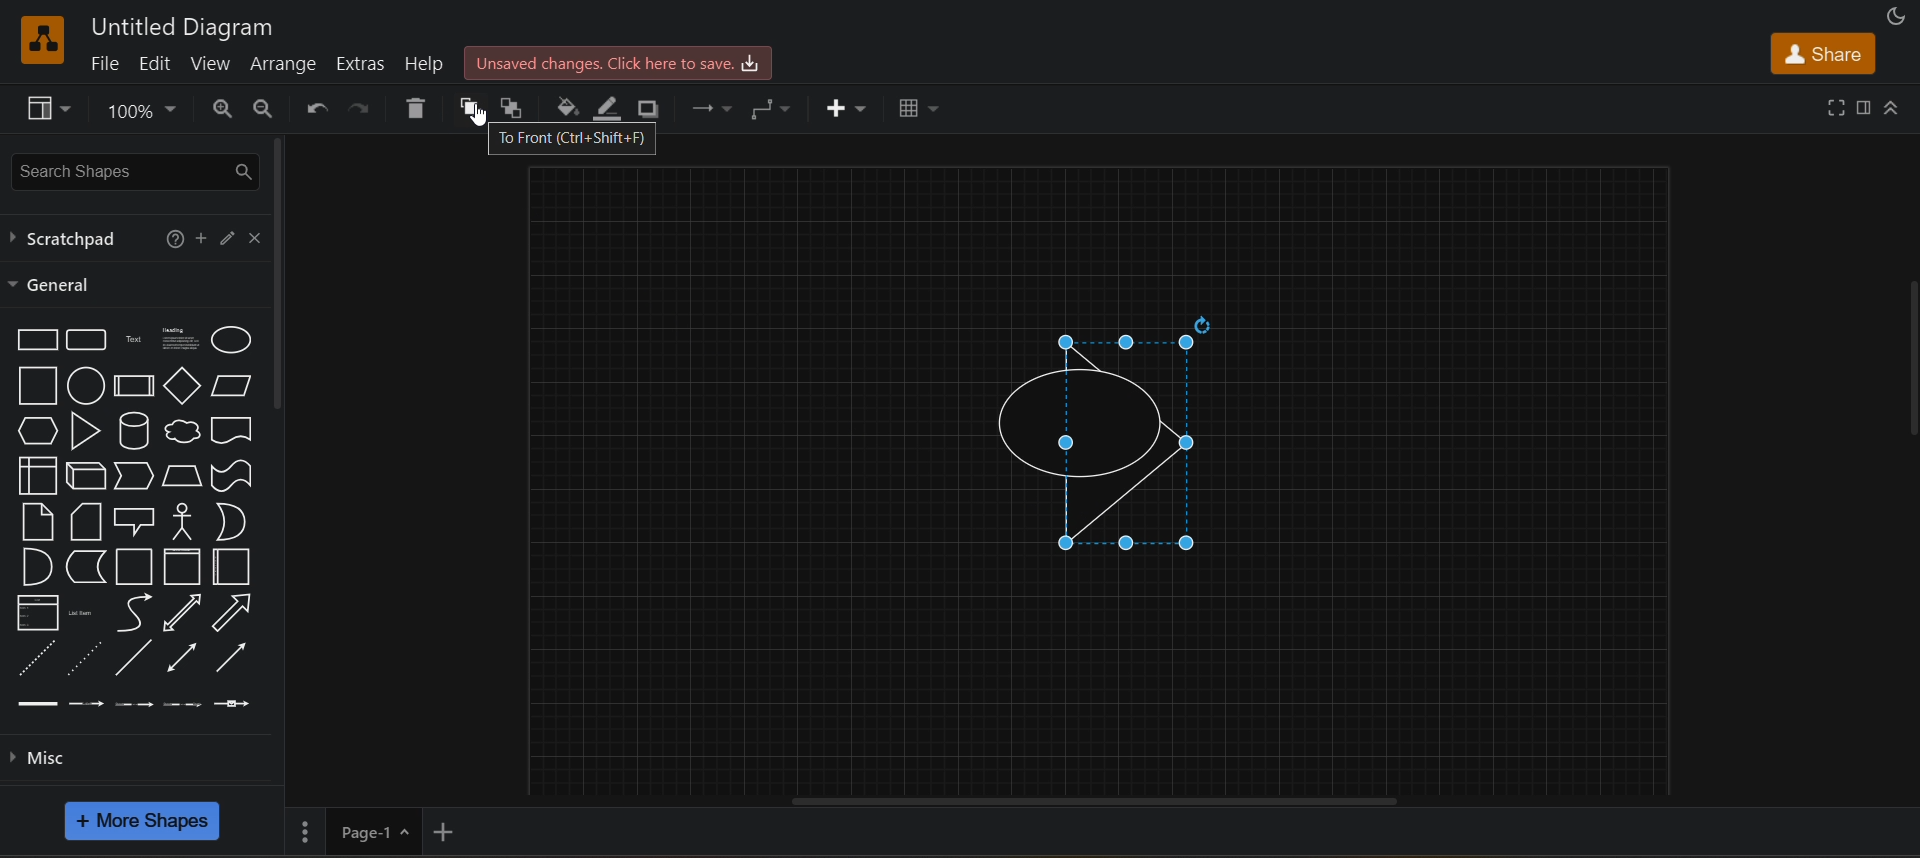 The height and width of the screenshot is (858, 1920). What do you see at coordinates (181, 431) in the screenshot?
I see `cloud` at bounding box center [181, 431].